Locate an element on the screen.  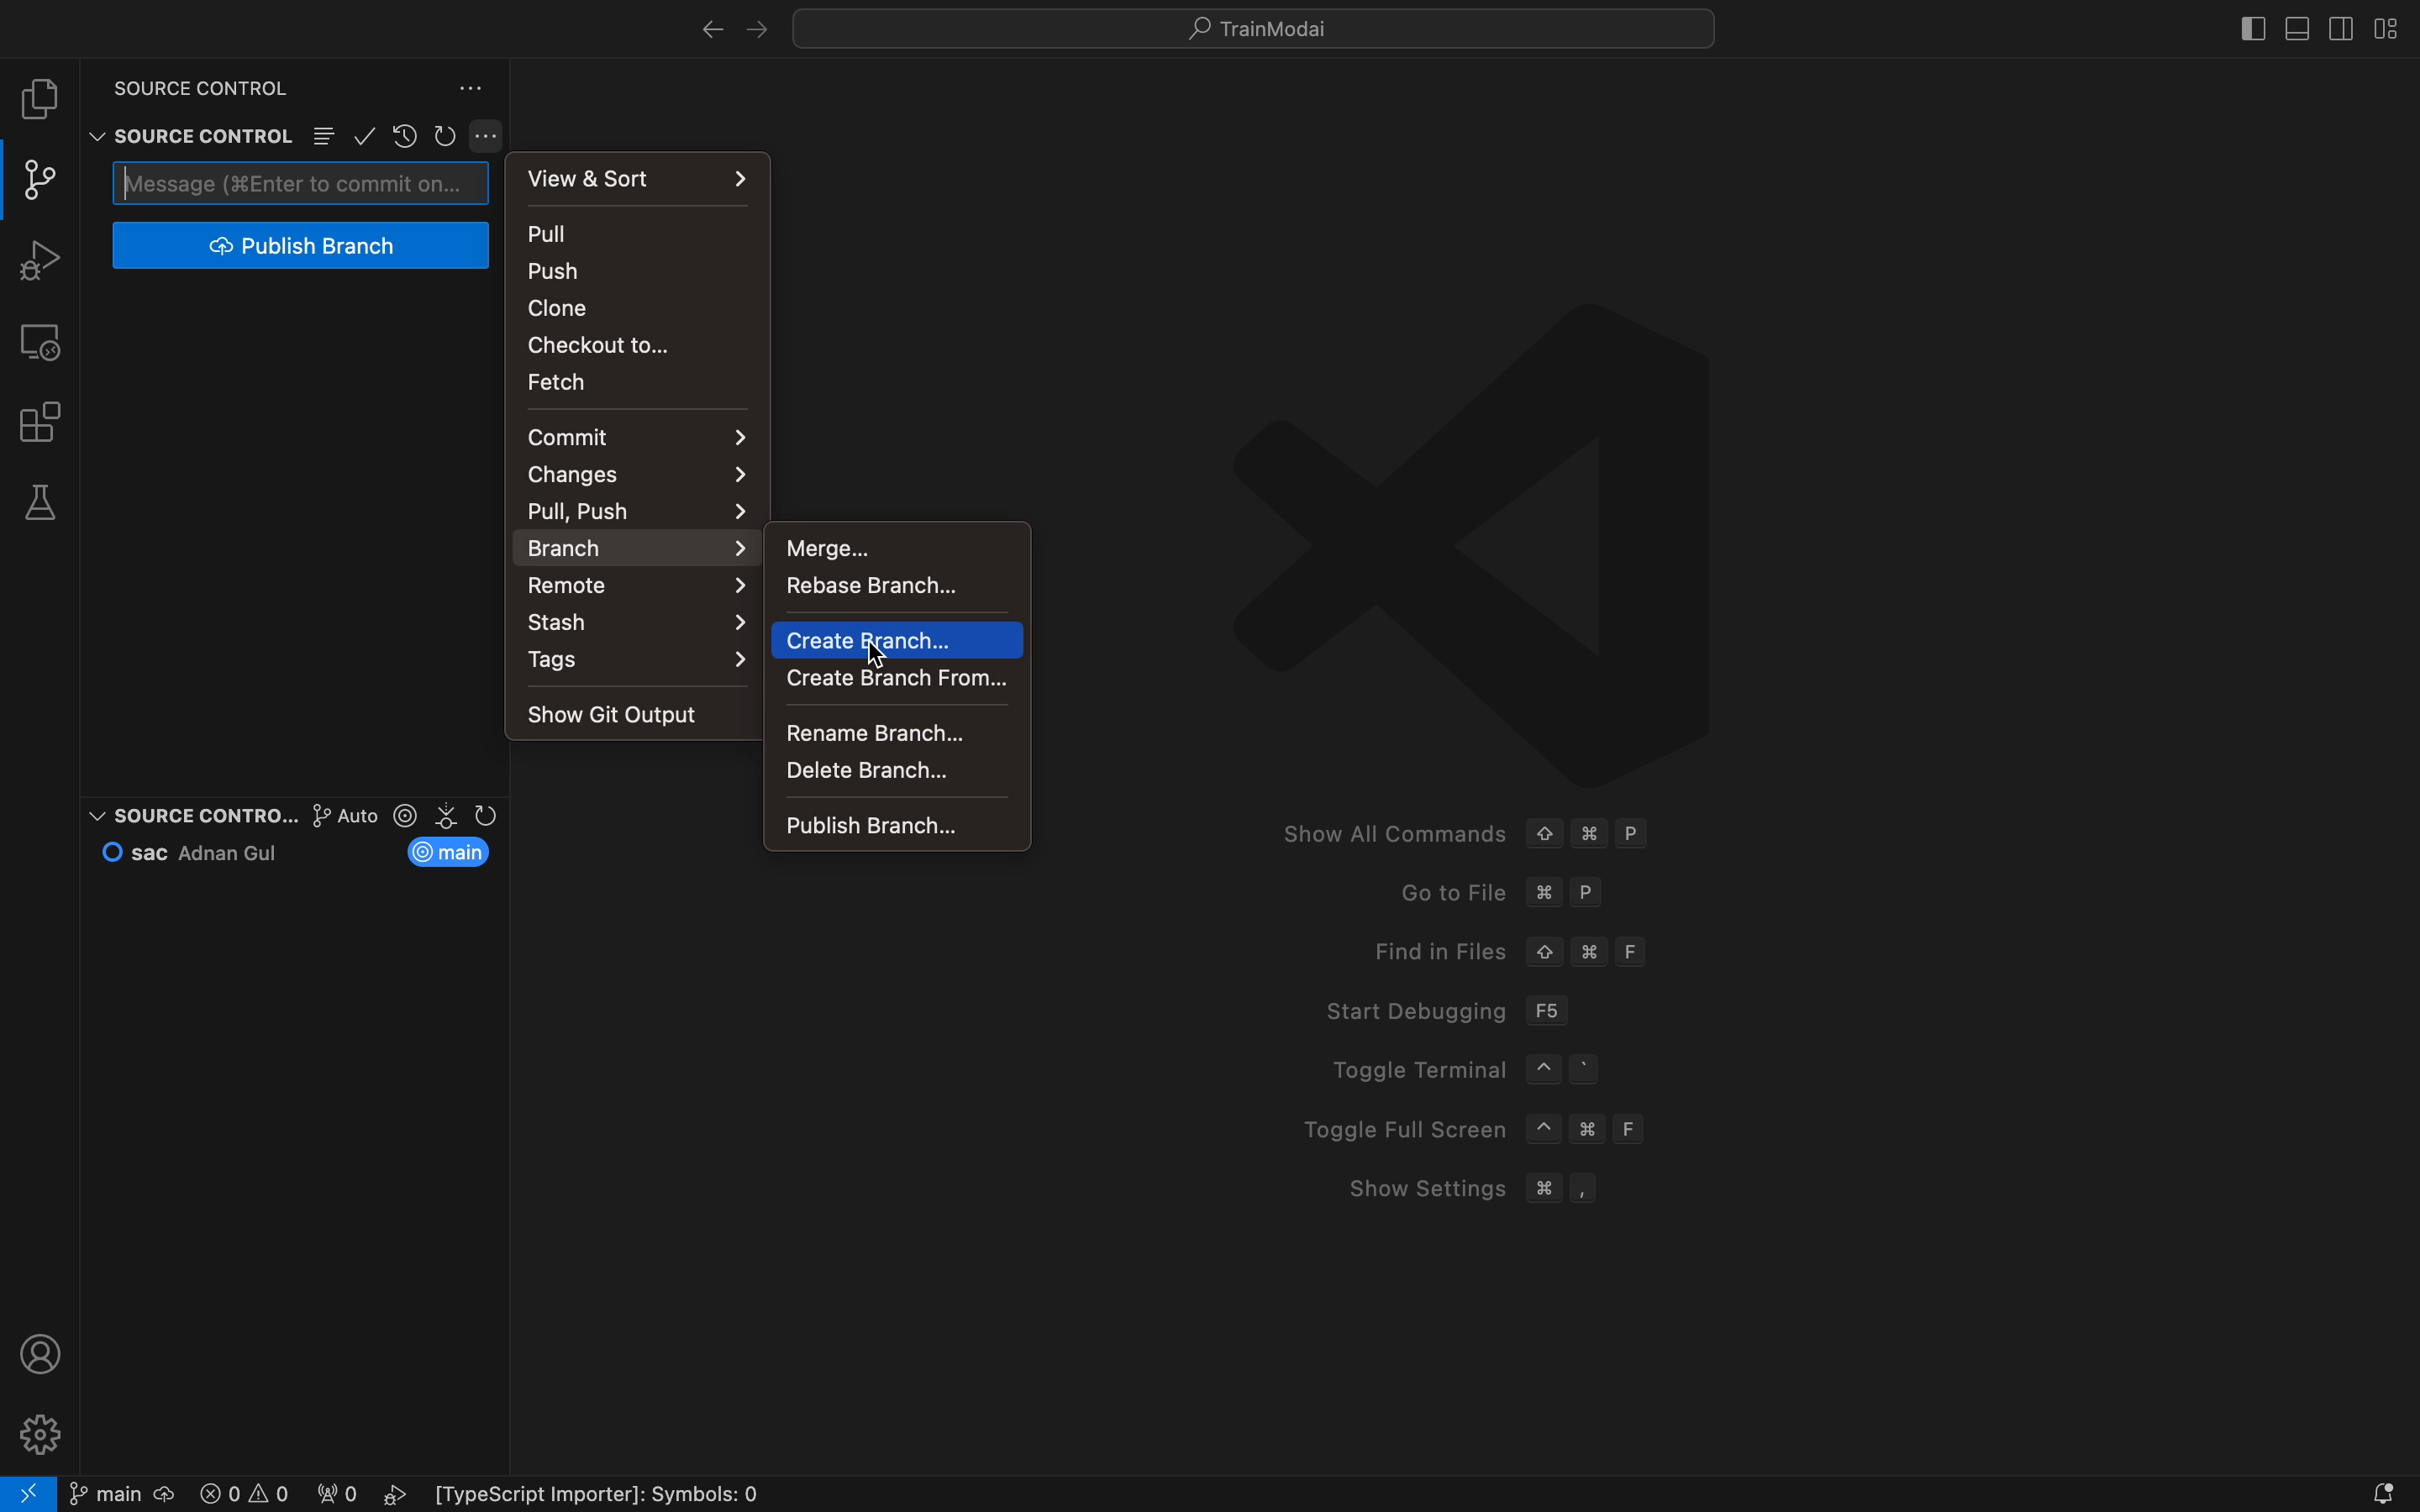
commit and author name is located at coordinates (201, 851).